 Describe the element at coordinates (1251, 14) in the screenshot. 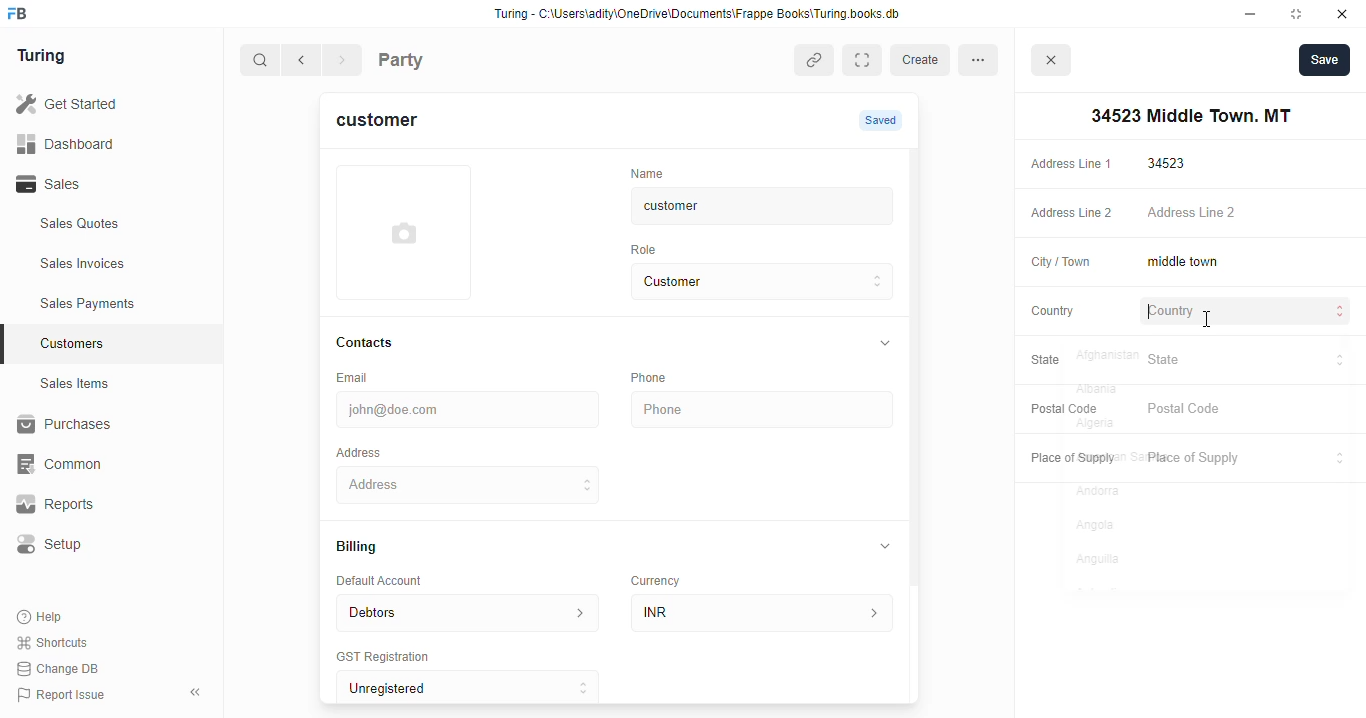

I see `minimise` at that location.